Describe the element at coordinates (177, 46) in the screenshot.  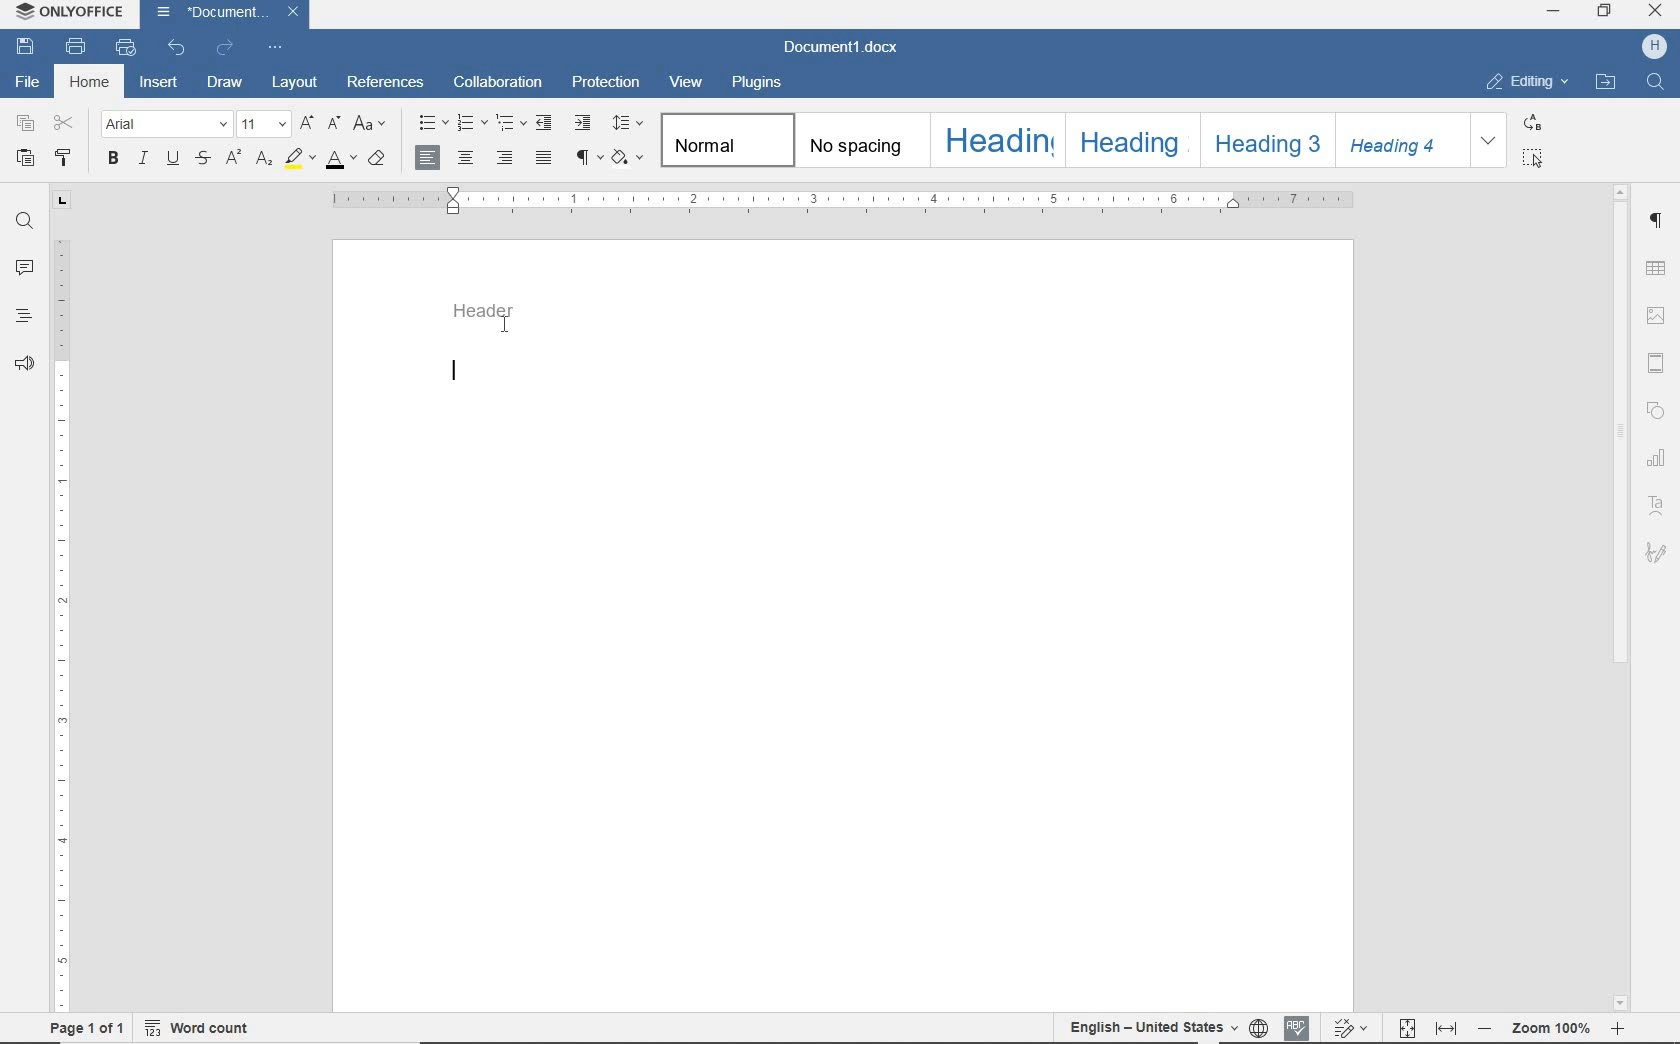
I see `unload` at that location.